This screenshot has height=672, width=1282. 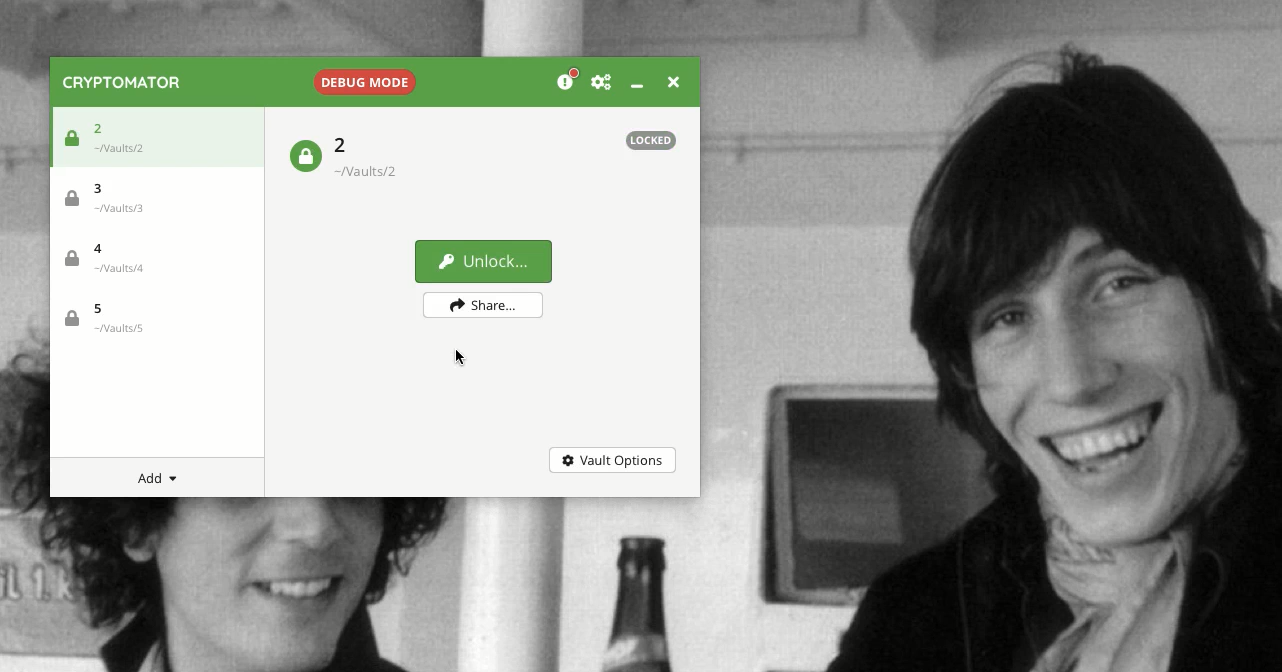 What do you see at coordinates (462, 354) in the screenshot?
I see `cursor` at bounding box center [462, 354].